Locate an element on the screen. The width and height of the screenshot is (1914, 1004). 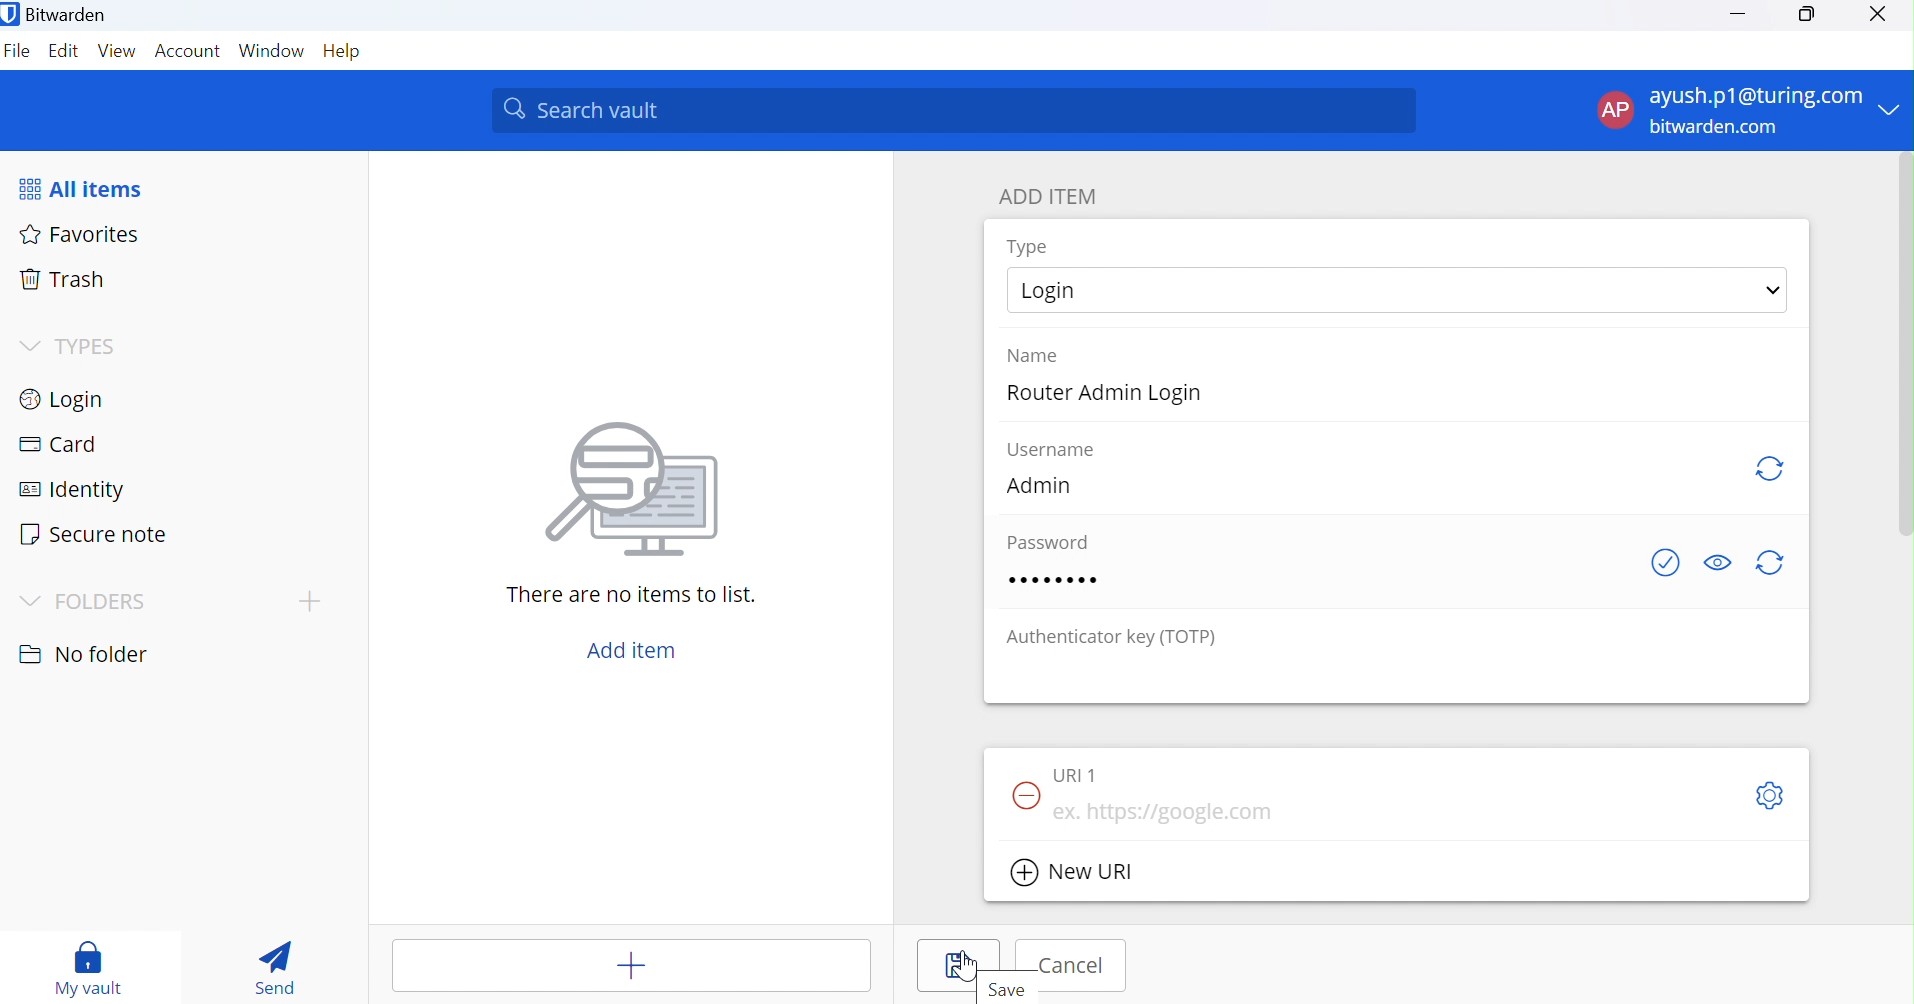
Login is located at coordinates (69, 398).